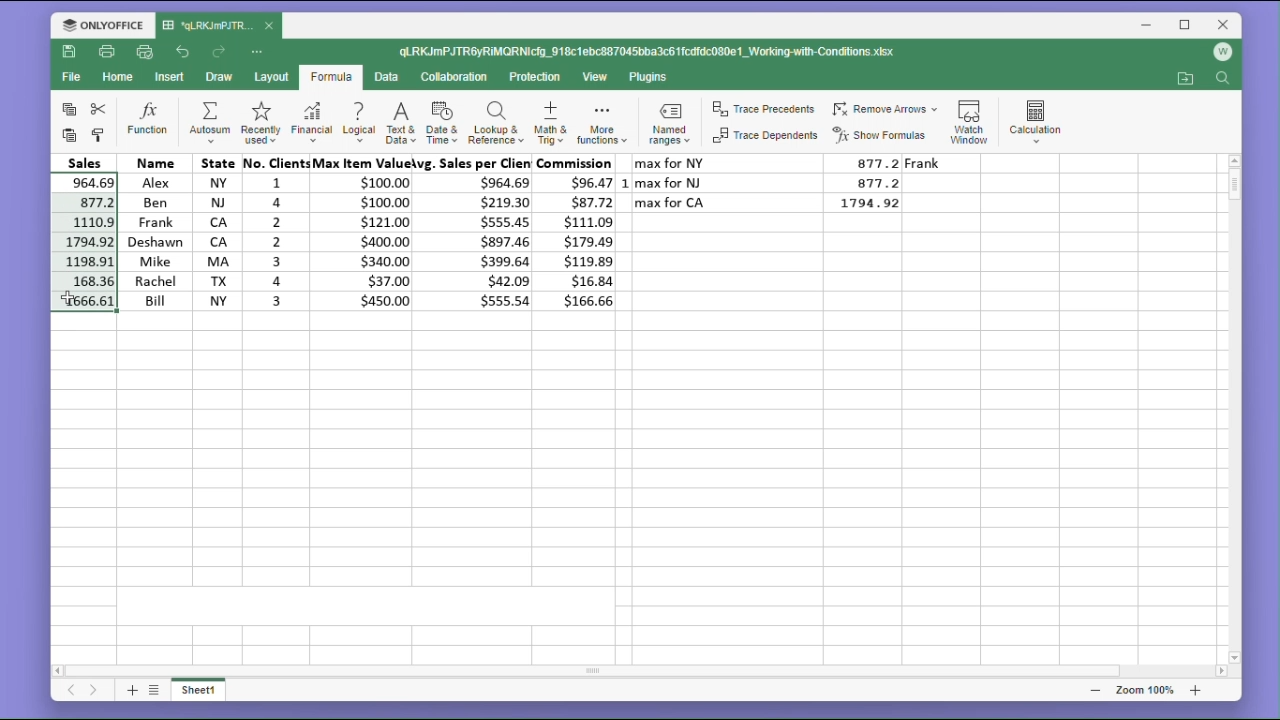 The width and height of the screenshot is (1280, 720). I want to click on list of sheets, so click(157, 689).